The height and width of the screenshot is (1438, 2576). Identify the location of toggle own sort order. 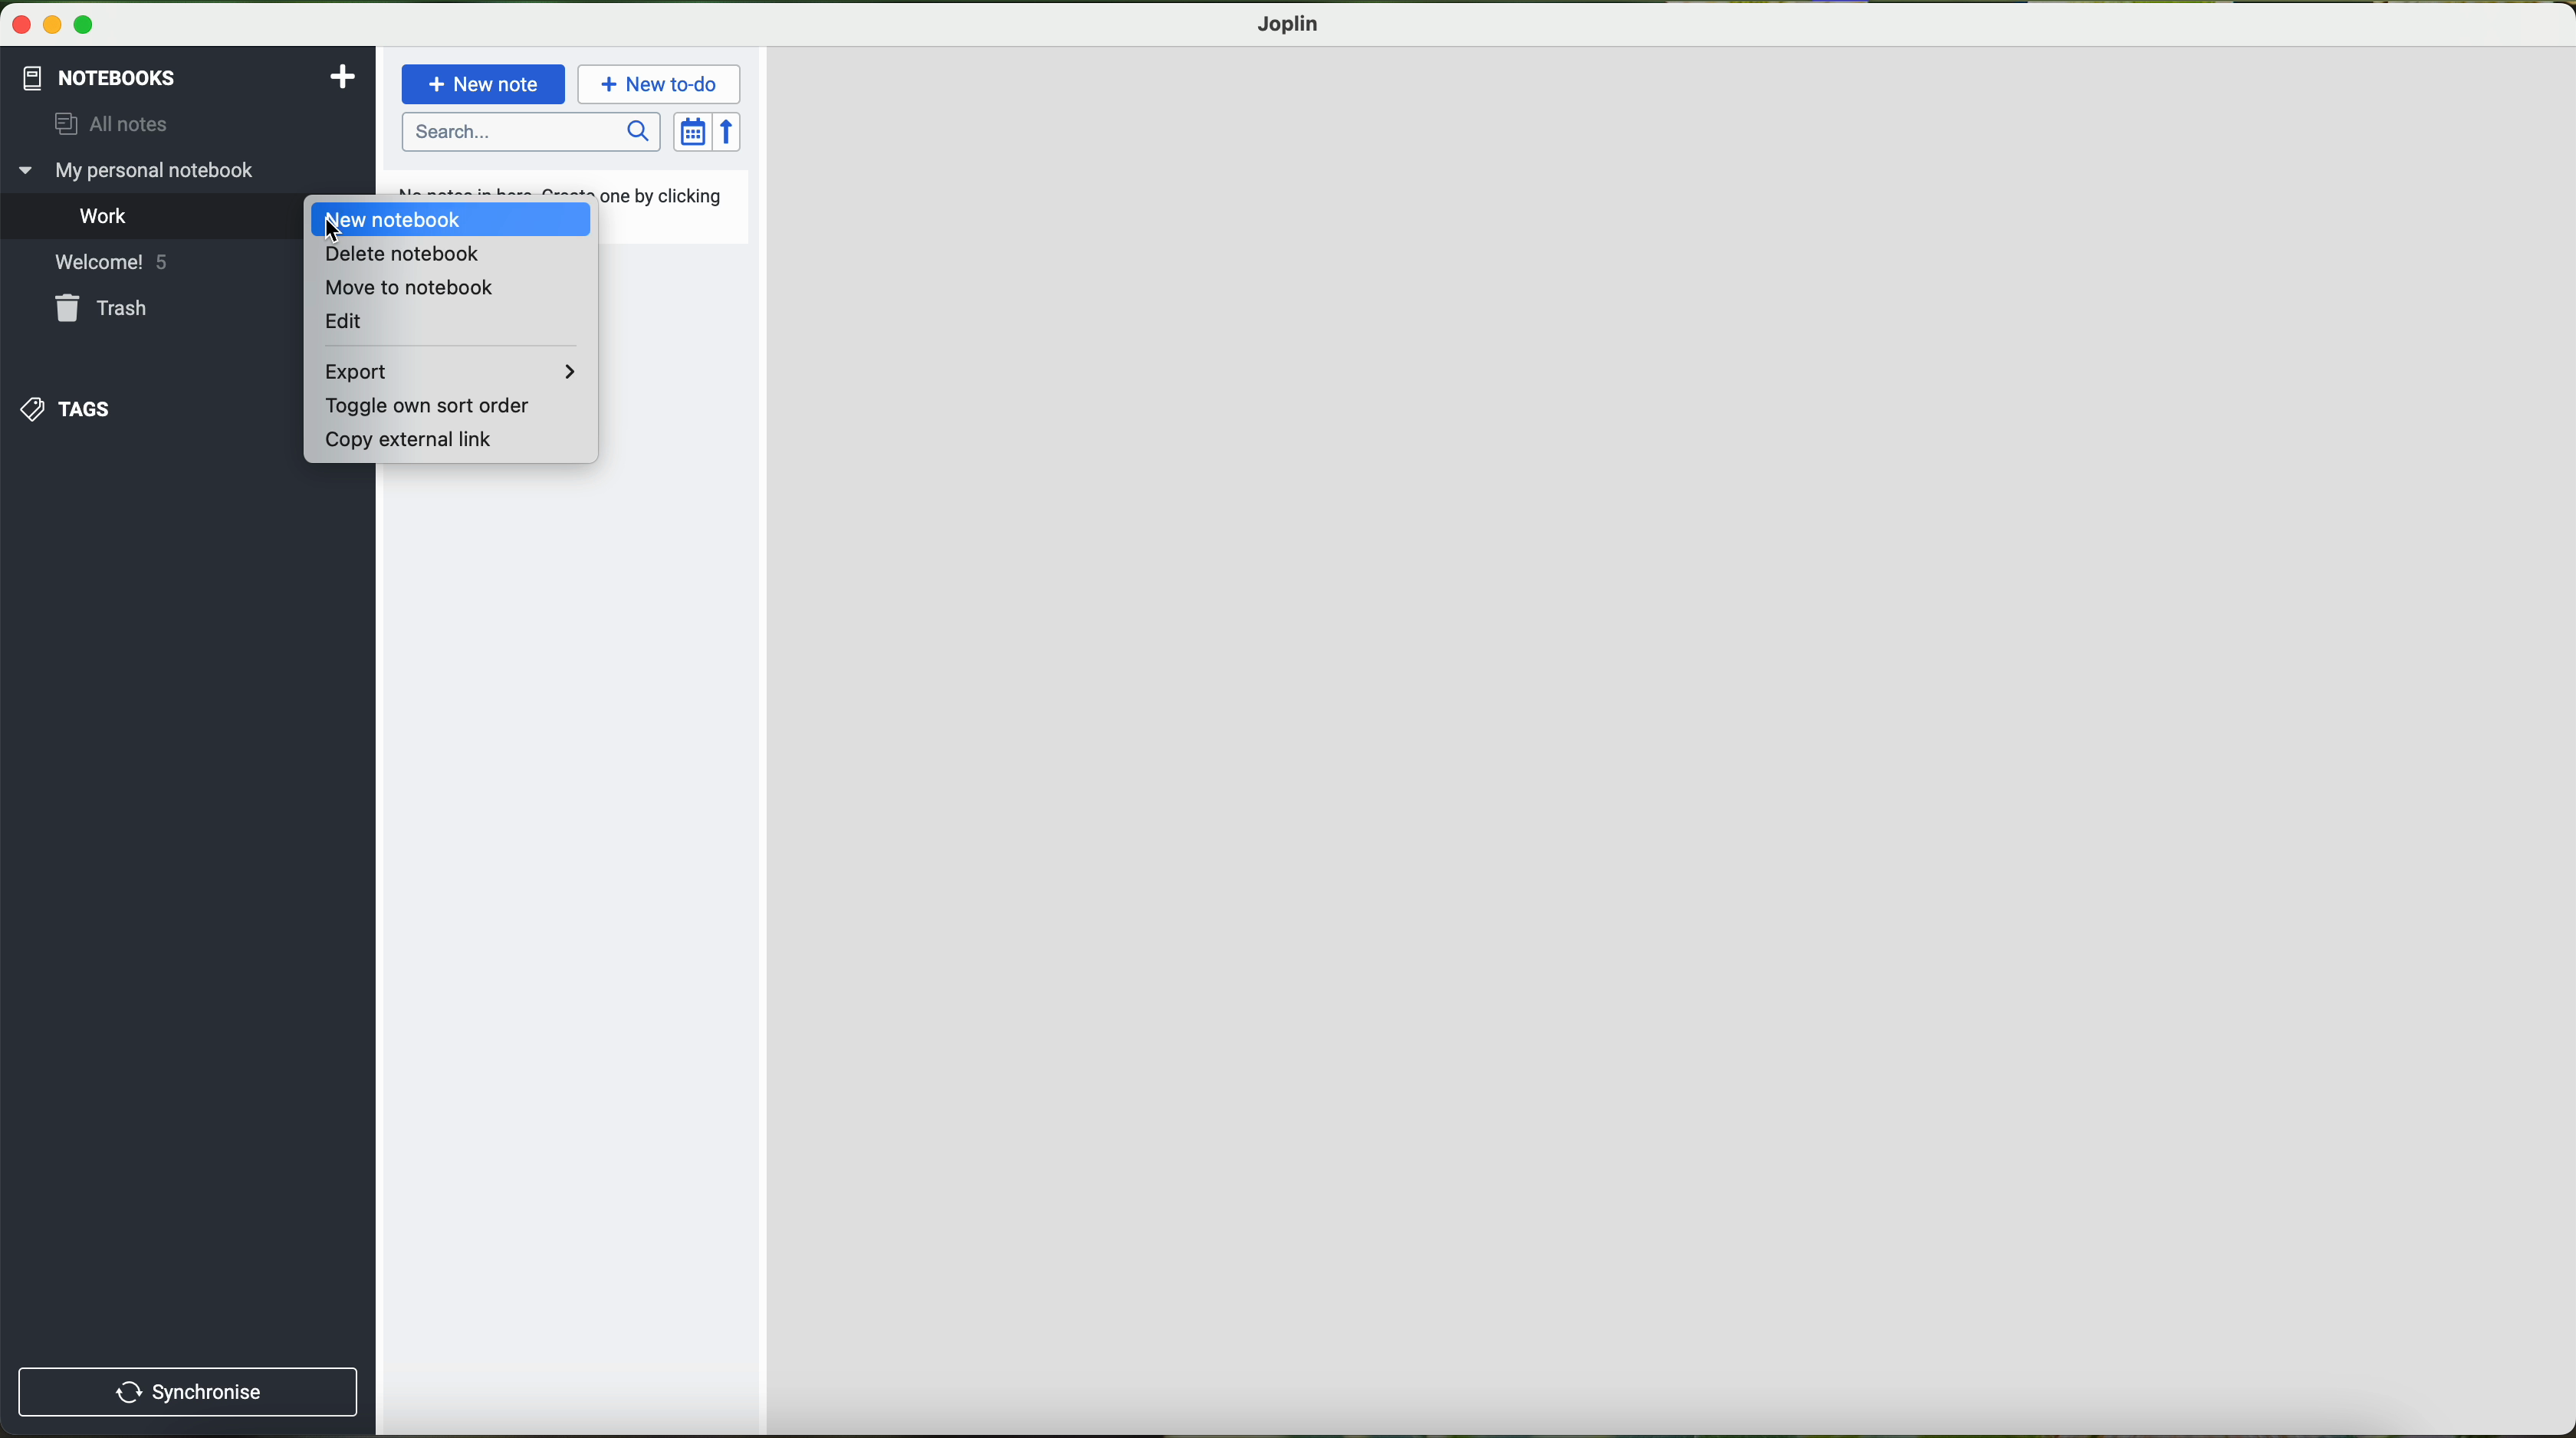
(429, 407).